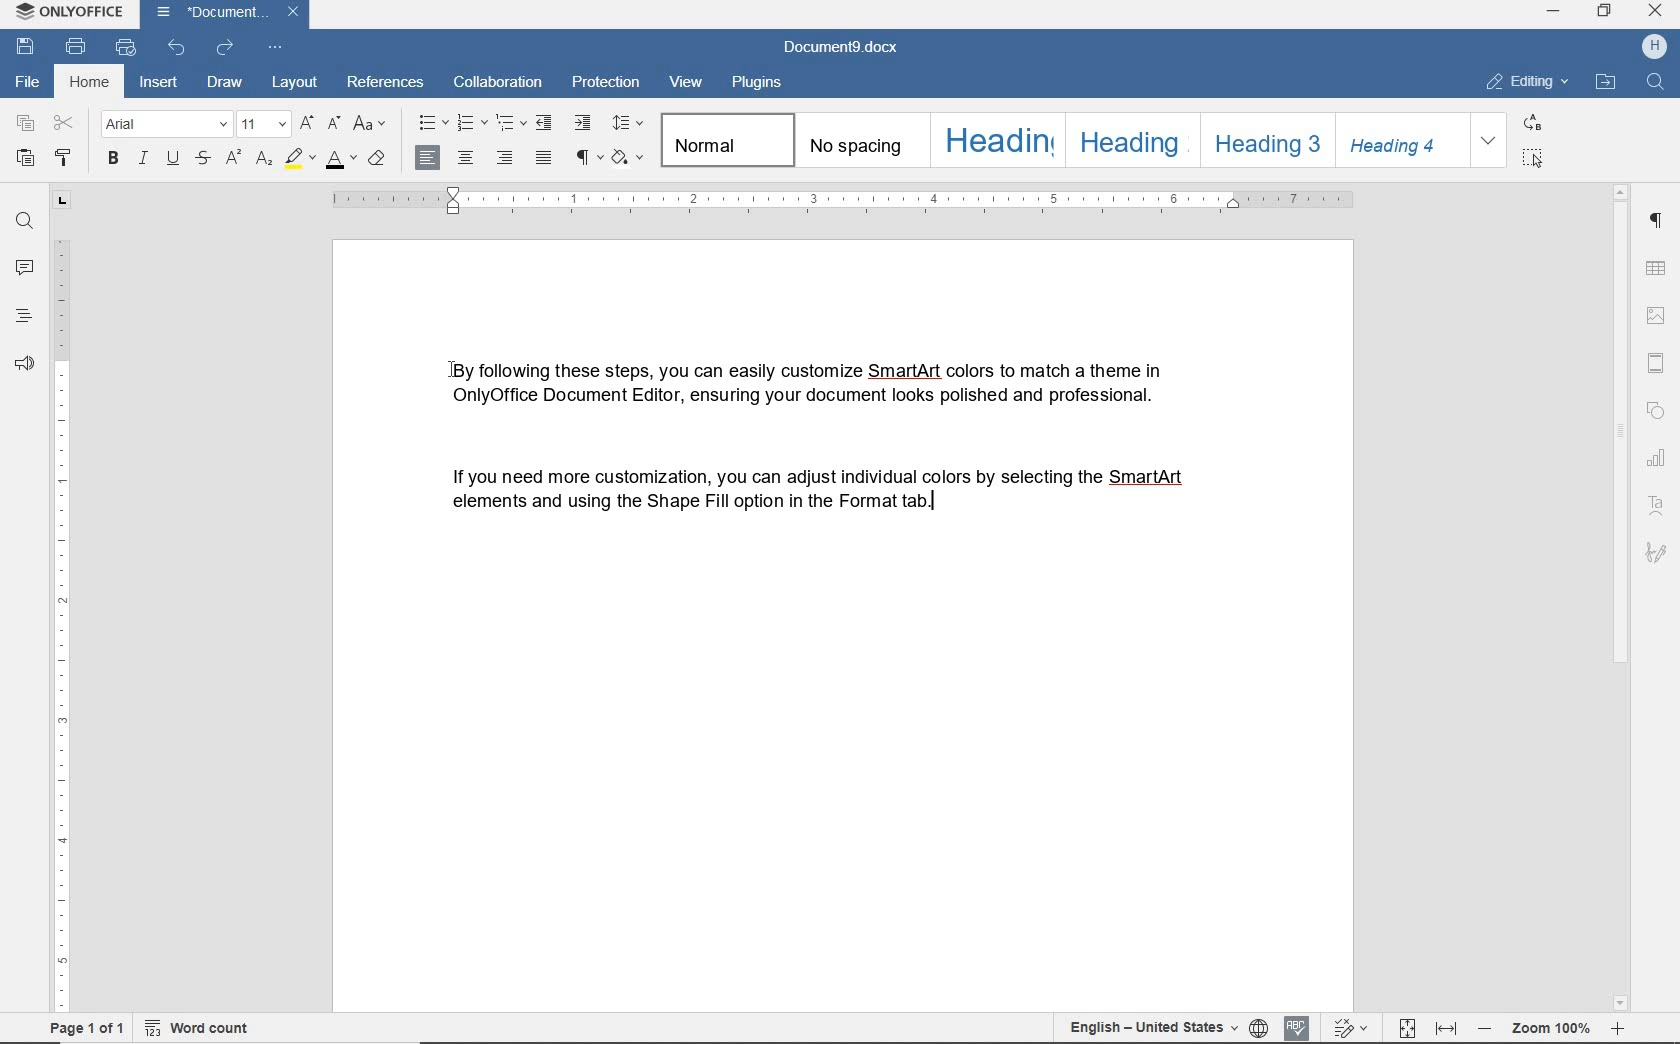 The height and width of the screenshot is (1044, 1680). I want to click on paragraph settings, so click(1655, 225).